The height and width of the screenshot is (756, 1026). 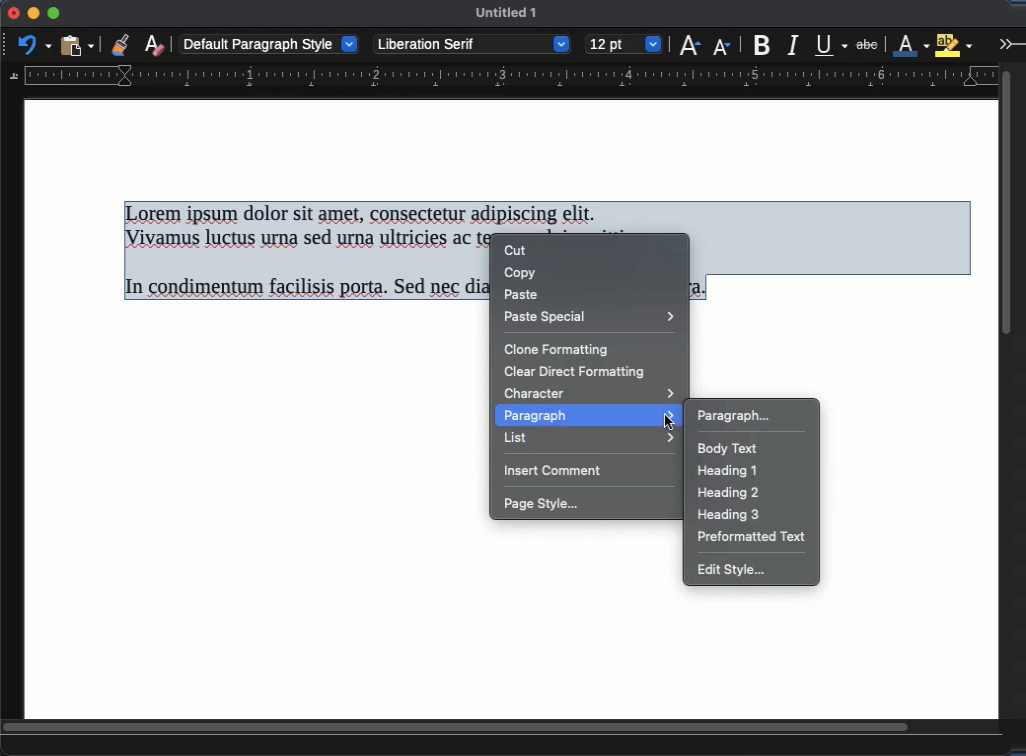 What do you see at coordinates (1012, 389) in the screenshot?
I see `scroll` at bounding box center [1012, 389].